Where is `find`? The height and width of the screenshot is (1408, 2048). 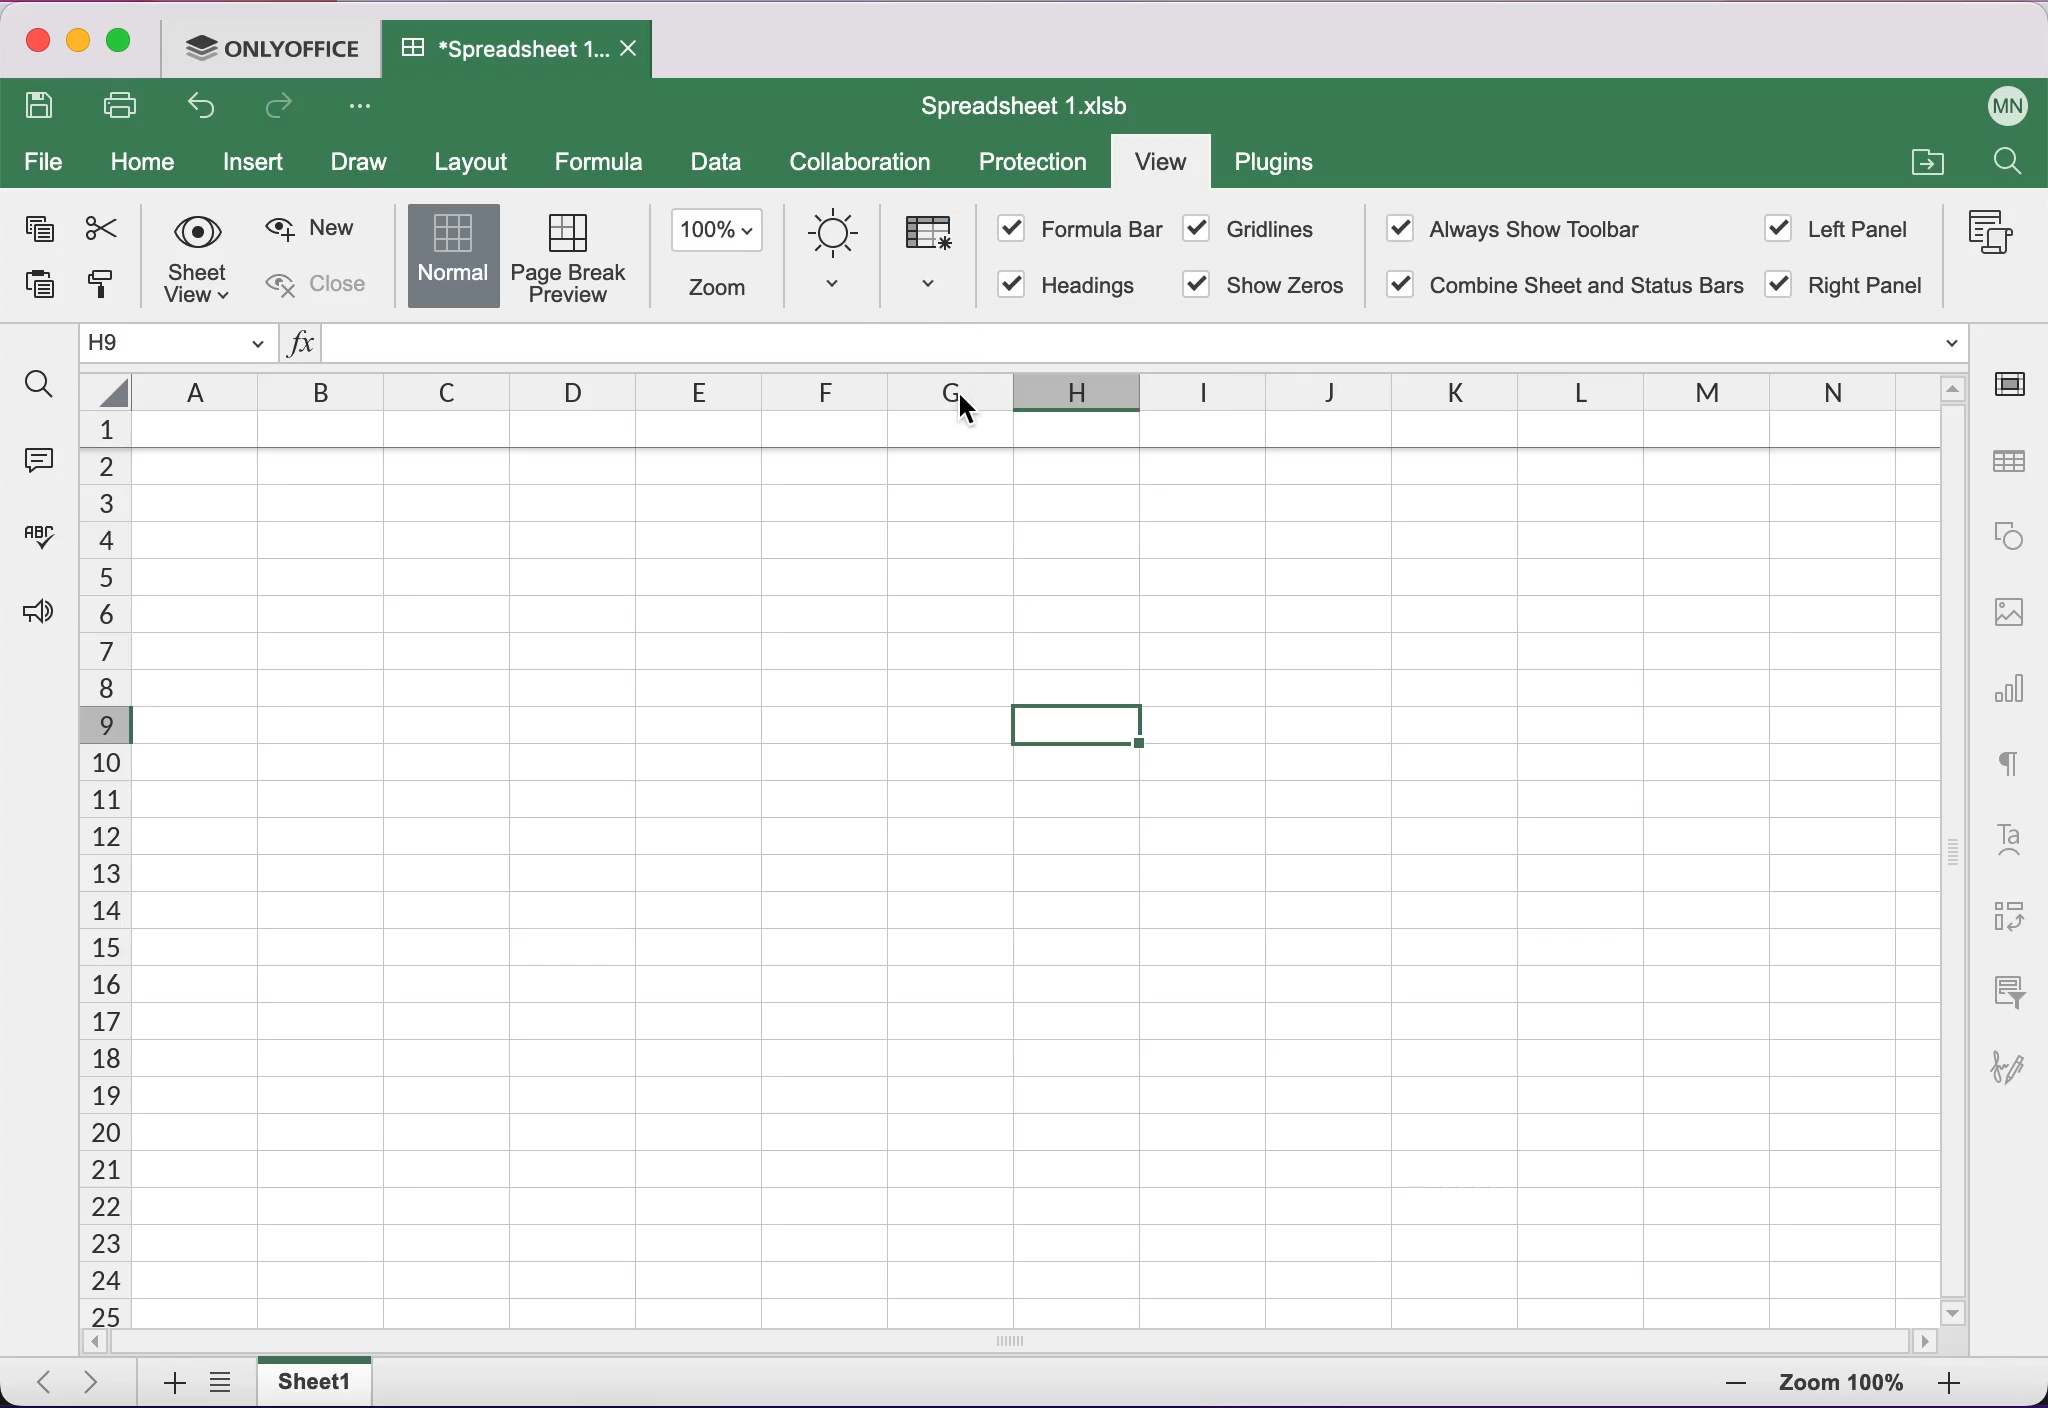
find is located at coordinates (40, 386).